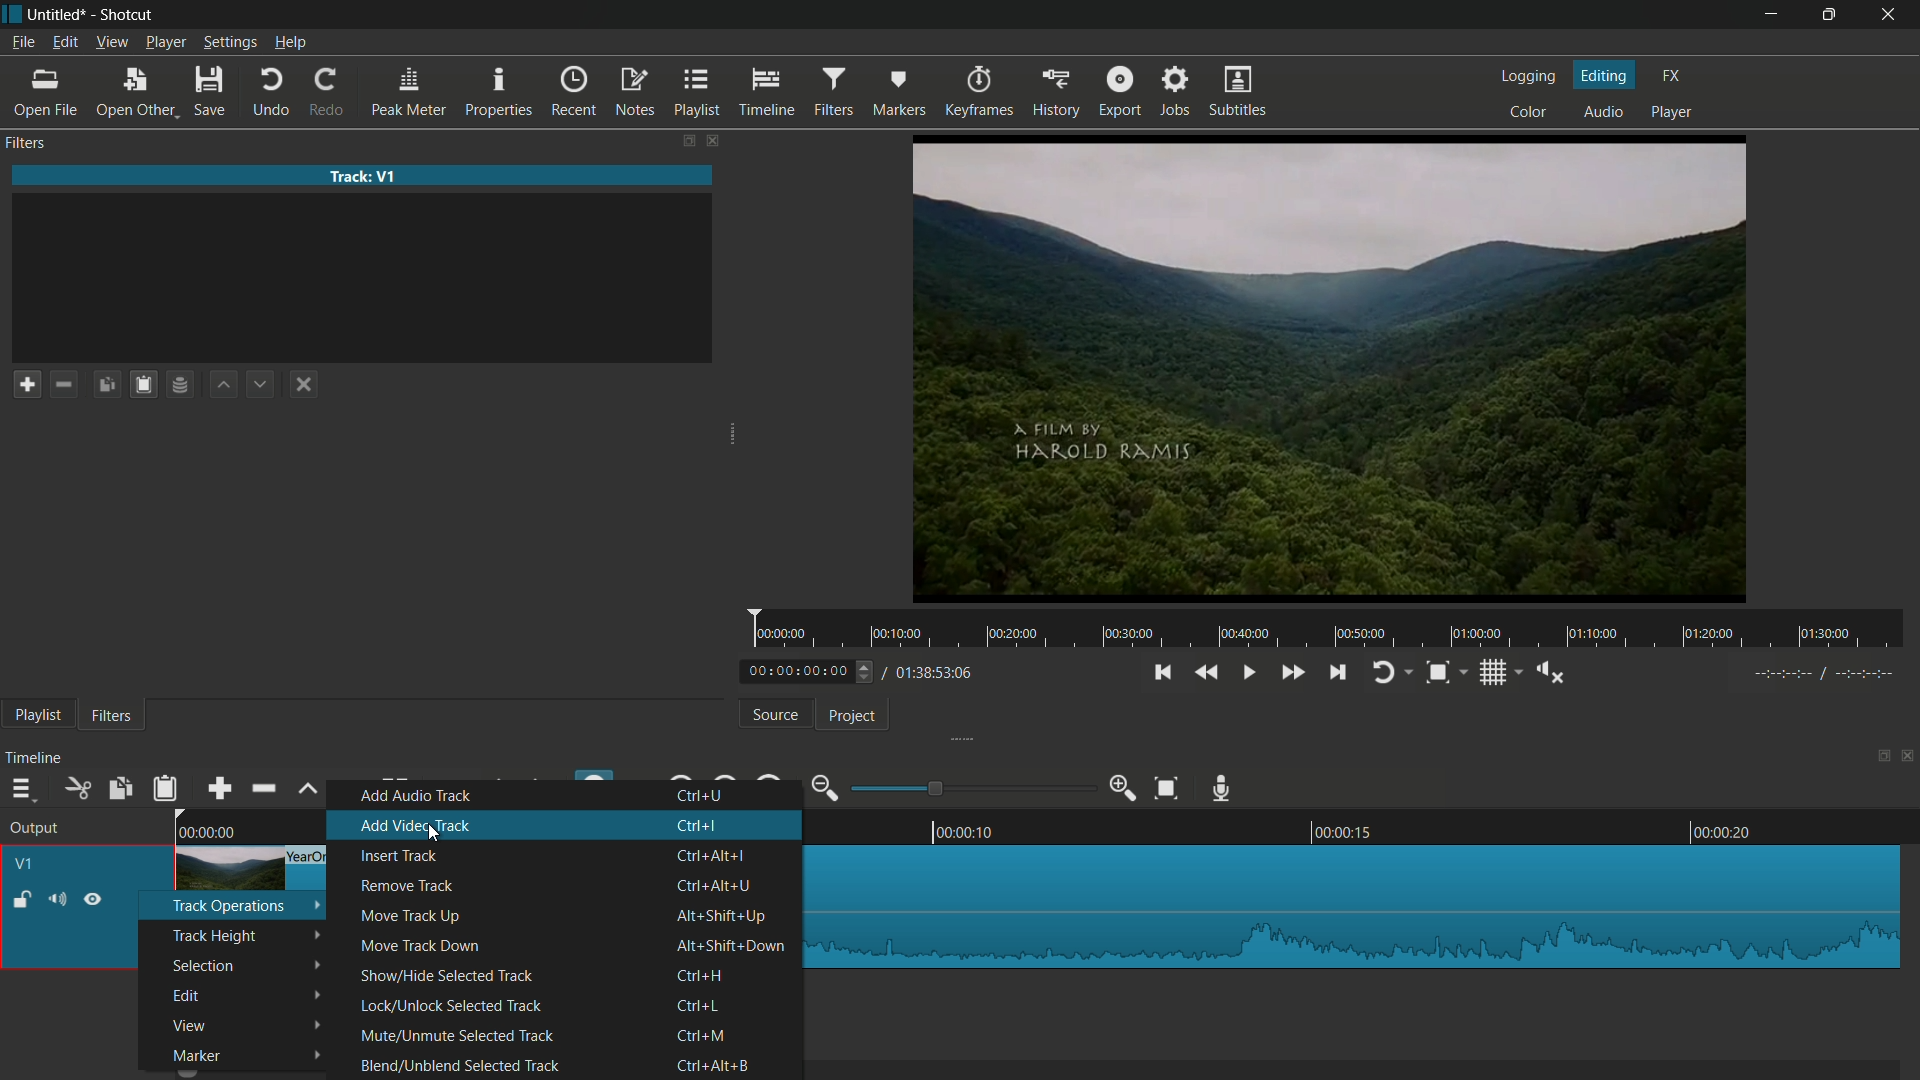  I want to click on toggle grid, so click(1491, 672).